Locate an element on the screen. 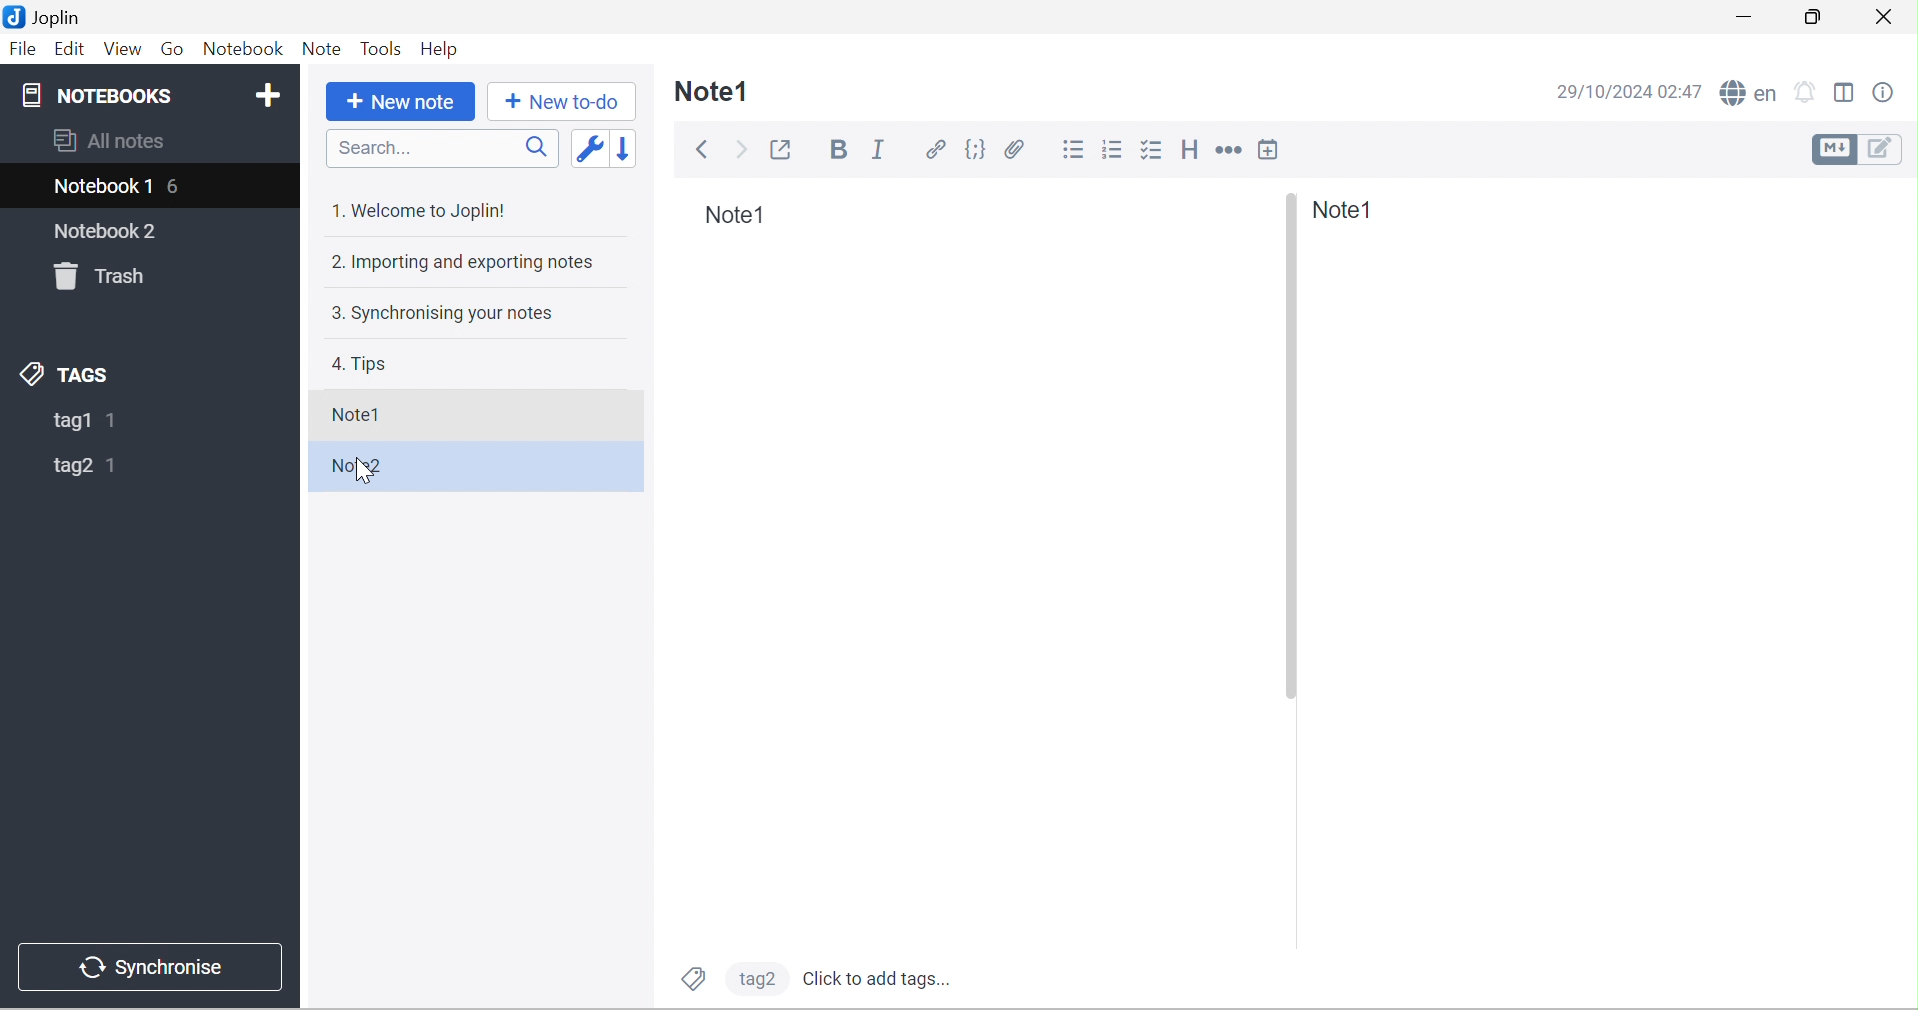 The height and width of the screenshot is (1010, 1918). Hyperlink is located at coordinates (931, 152).